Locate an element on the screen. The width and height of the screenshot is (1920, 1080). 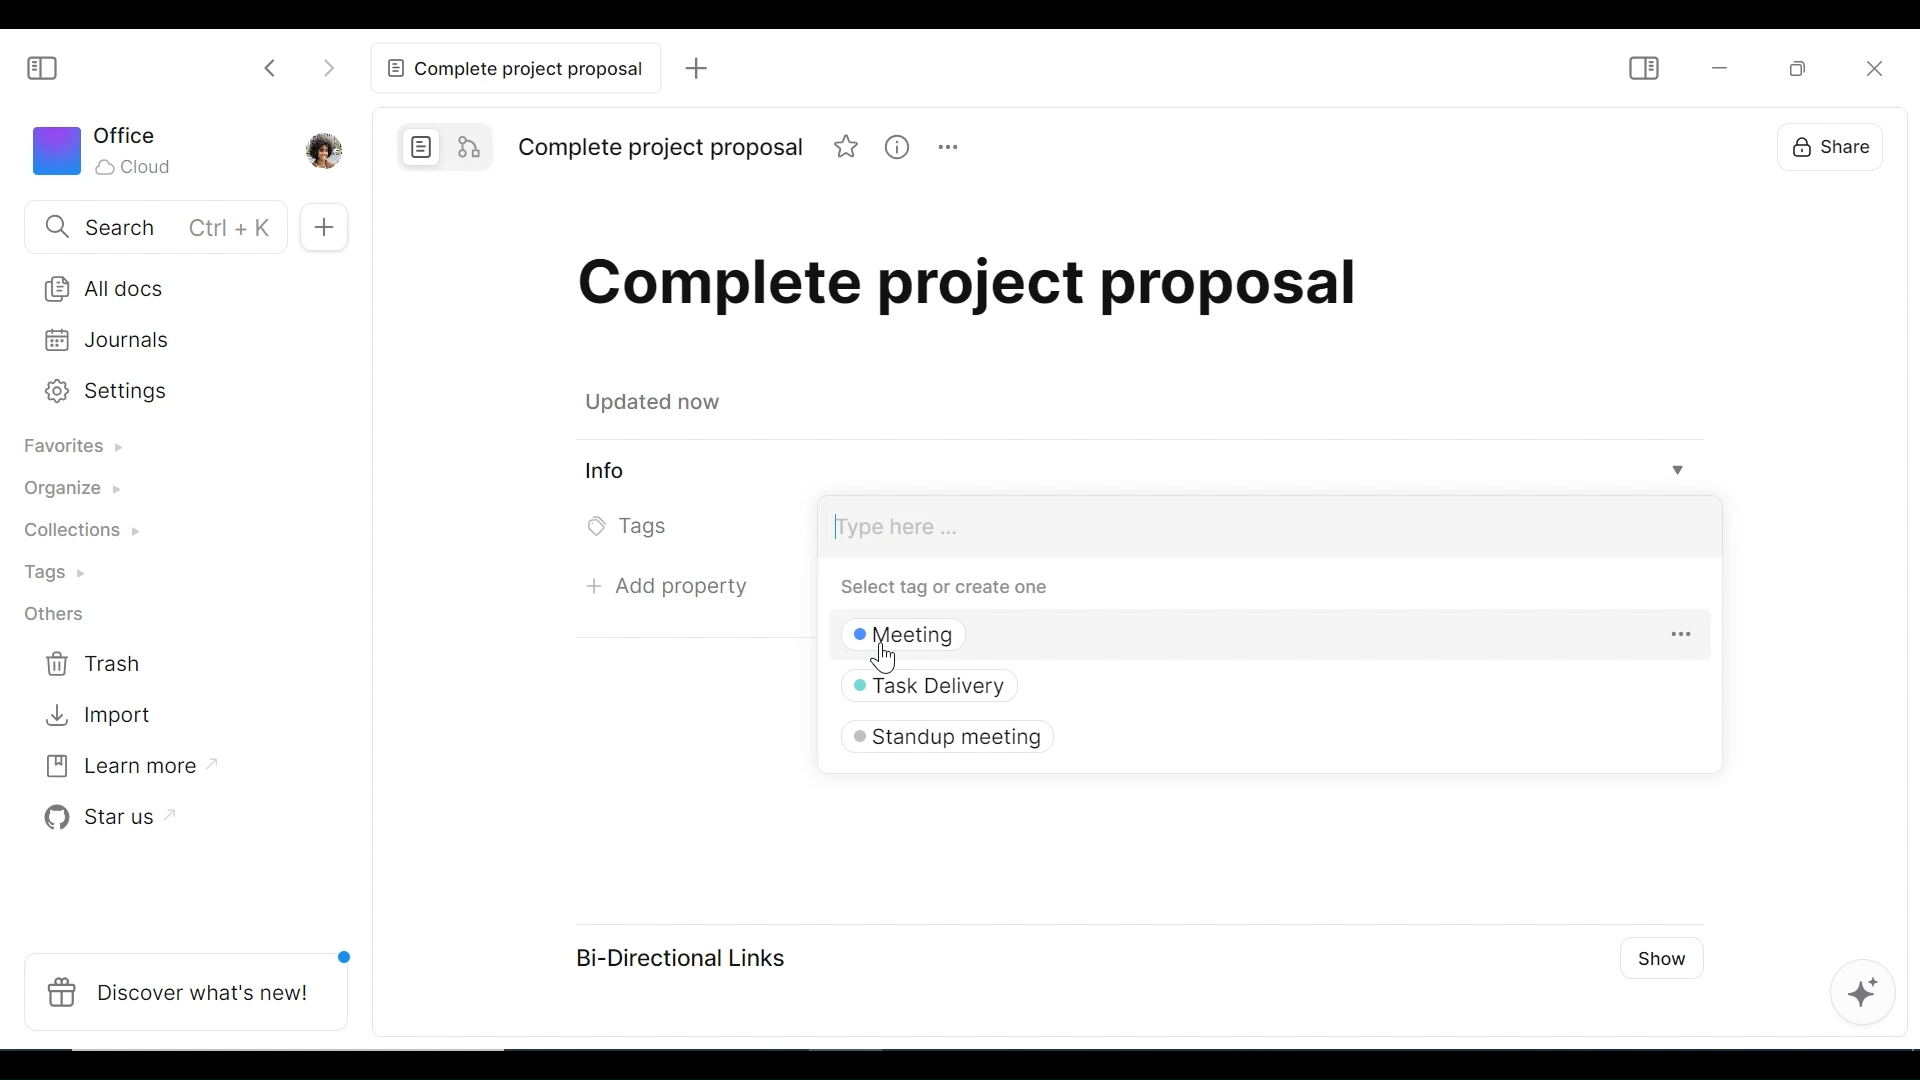
Tags is located at coordinates (65, 575).